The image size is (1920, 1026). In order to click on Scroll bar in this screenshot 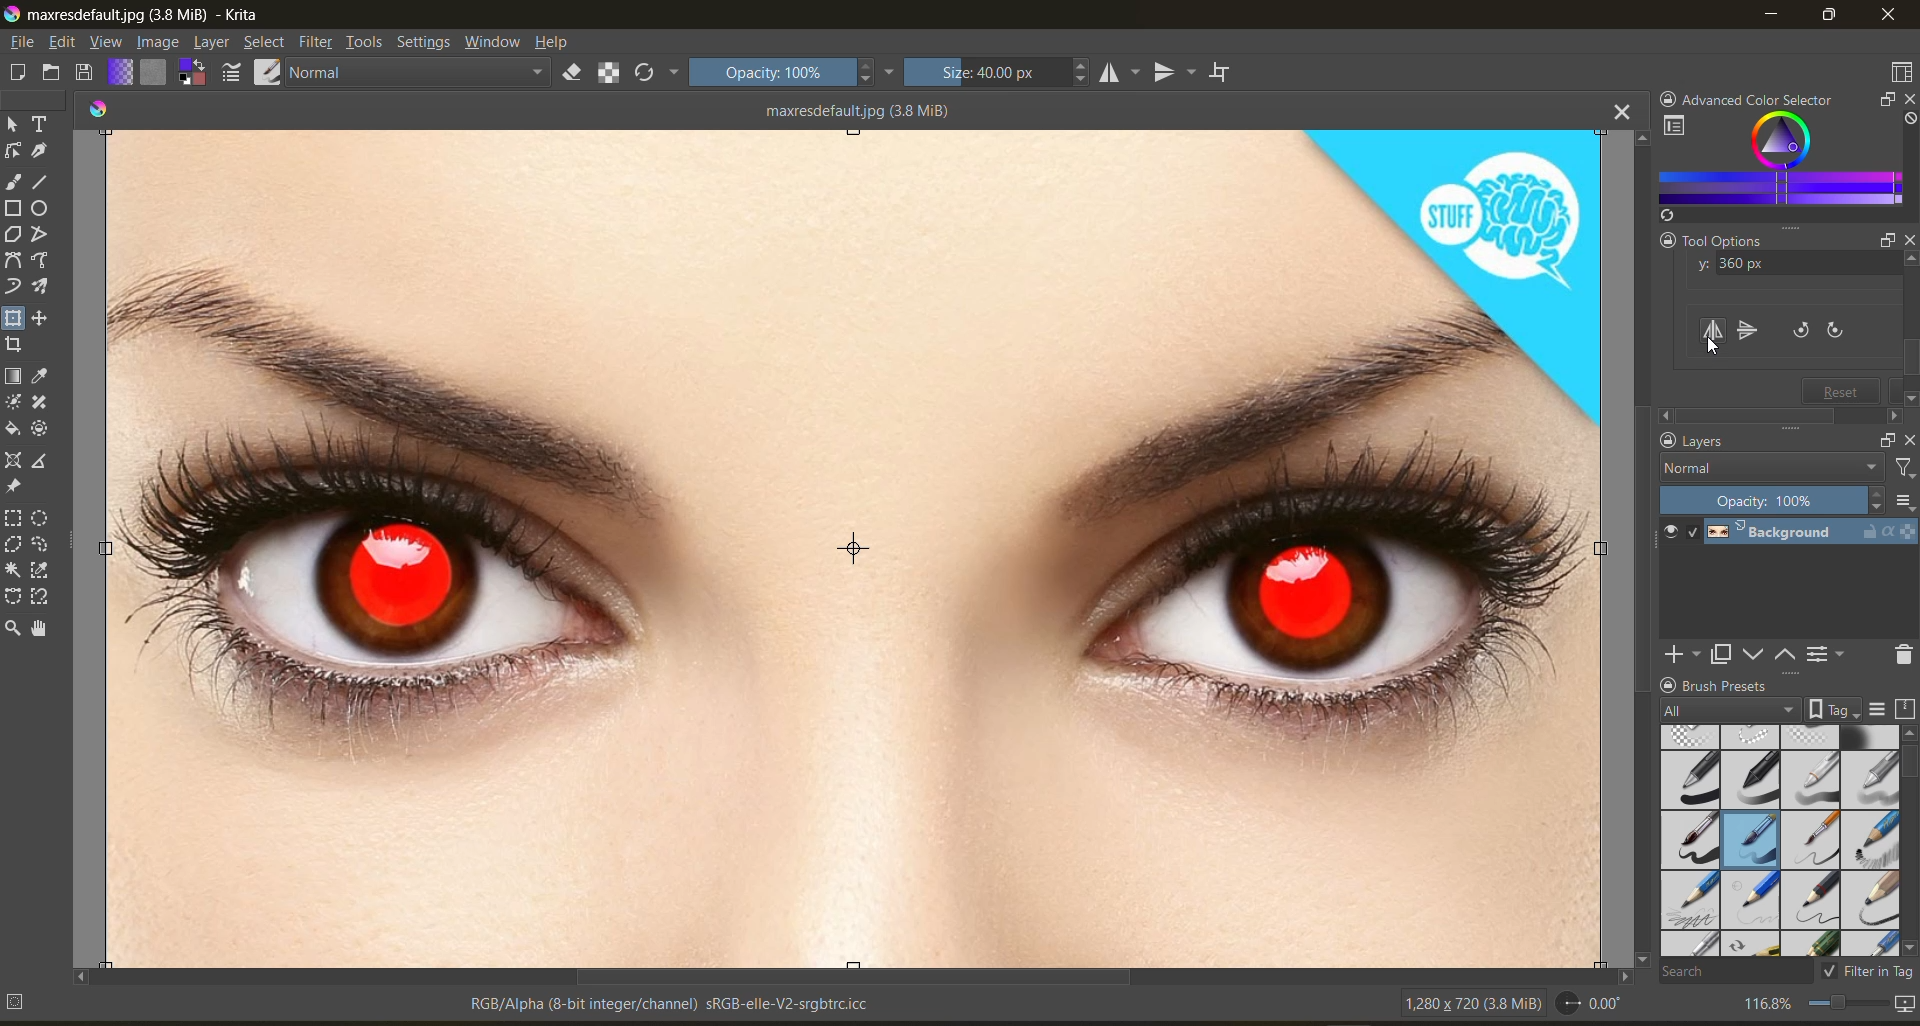, I will do `click(1779, 413)`.